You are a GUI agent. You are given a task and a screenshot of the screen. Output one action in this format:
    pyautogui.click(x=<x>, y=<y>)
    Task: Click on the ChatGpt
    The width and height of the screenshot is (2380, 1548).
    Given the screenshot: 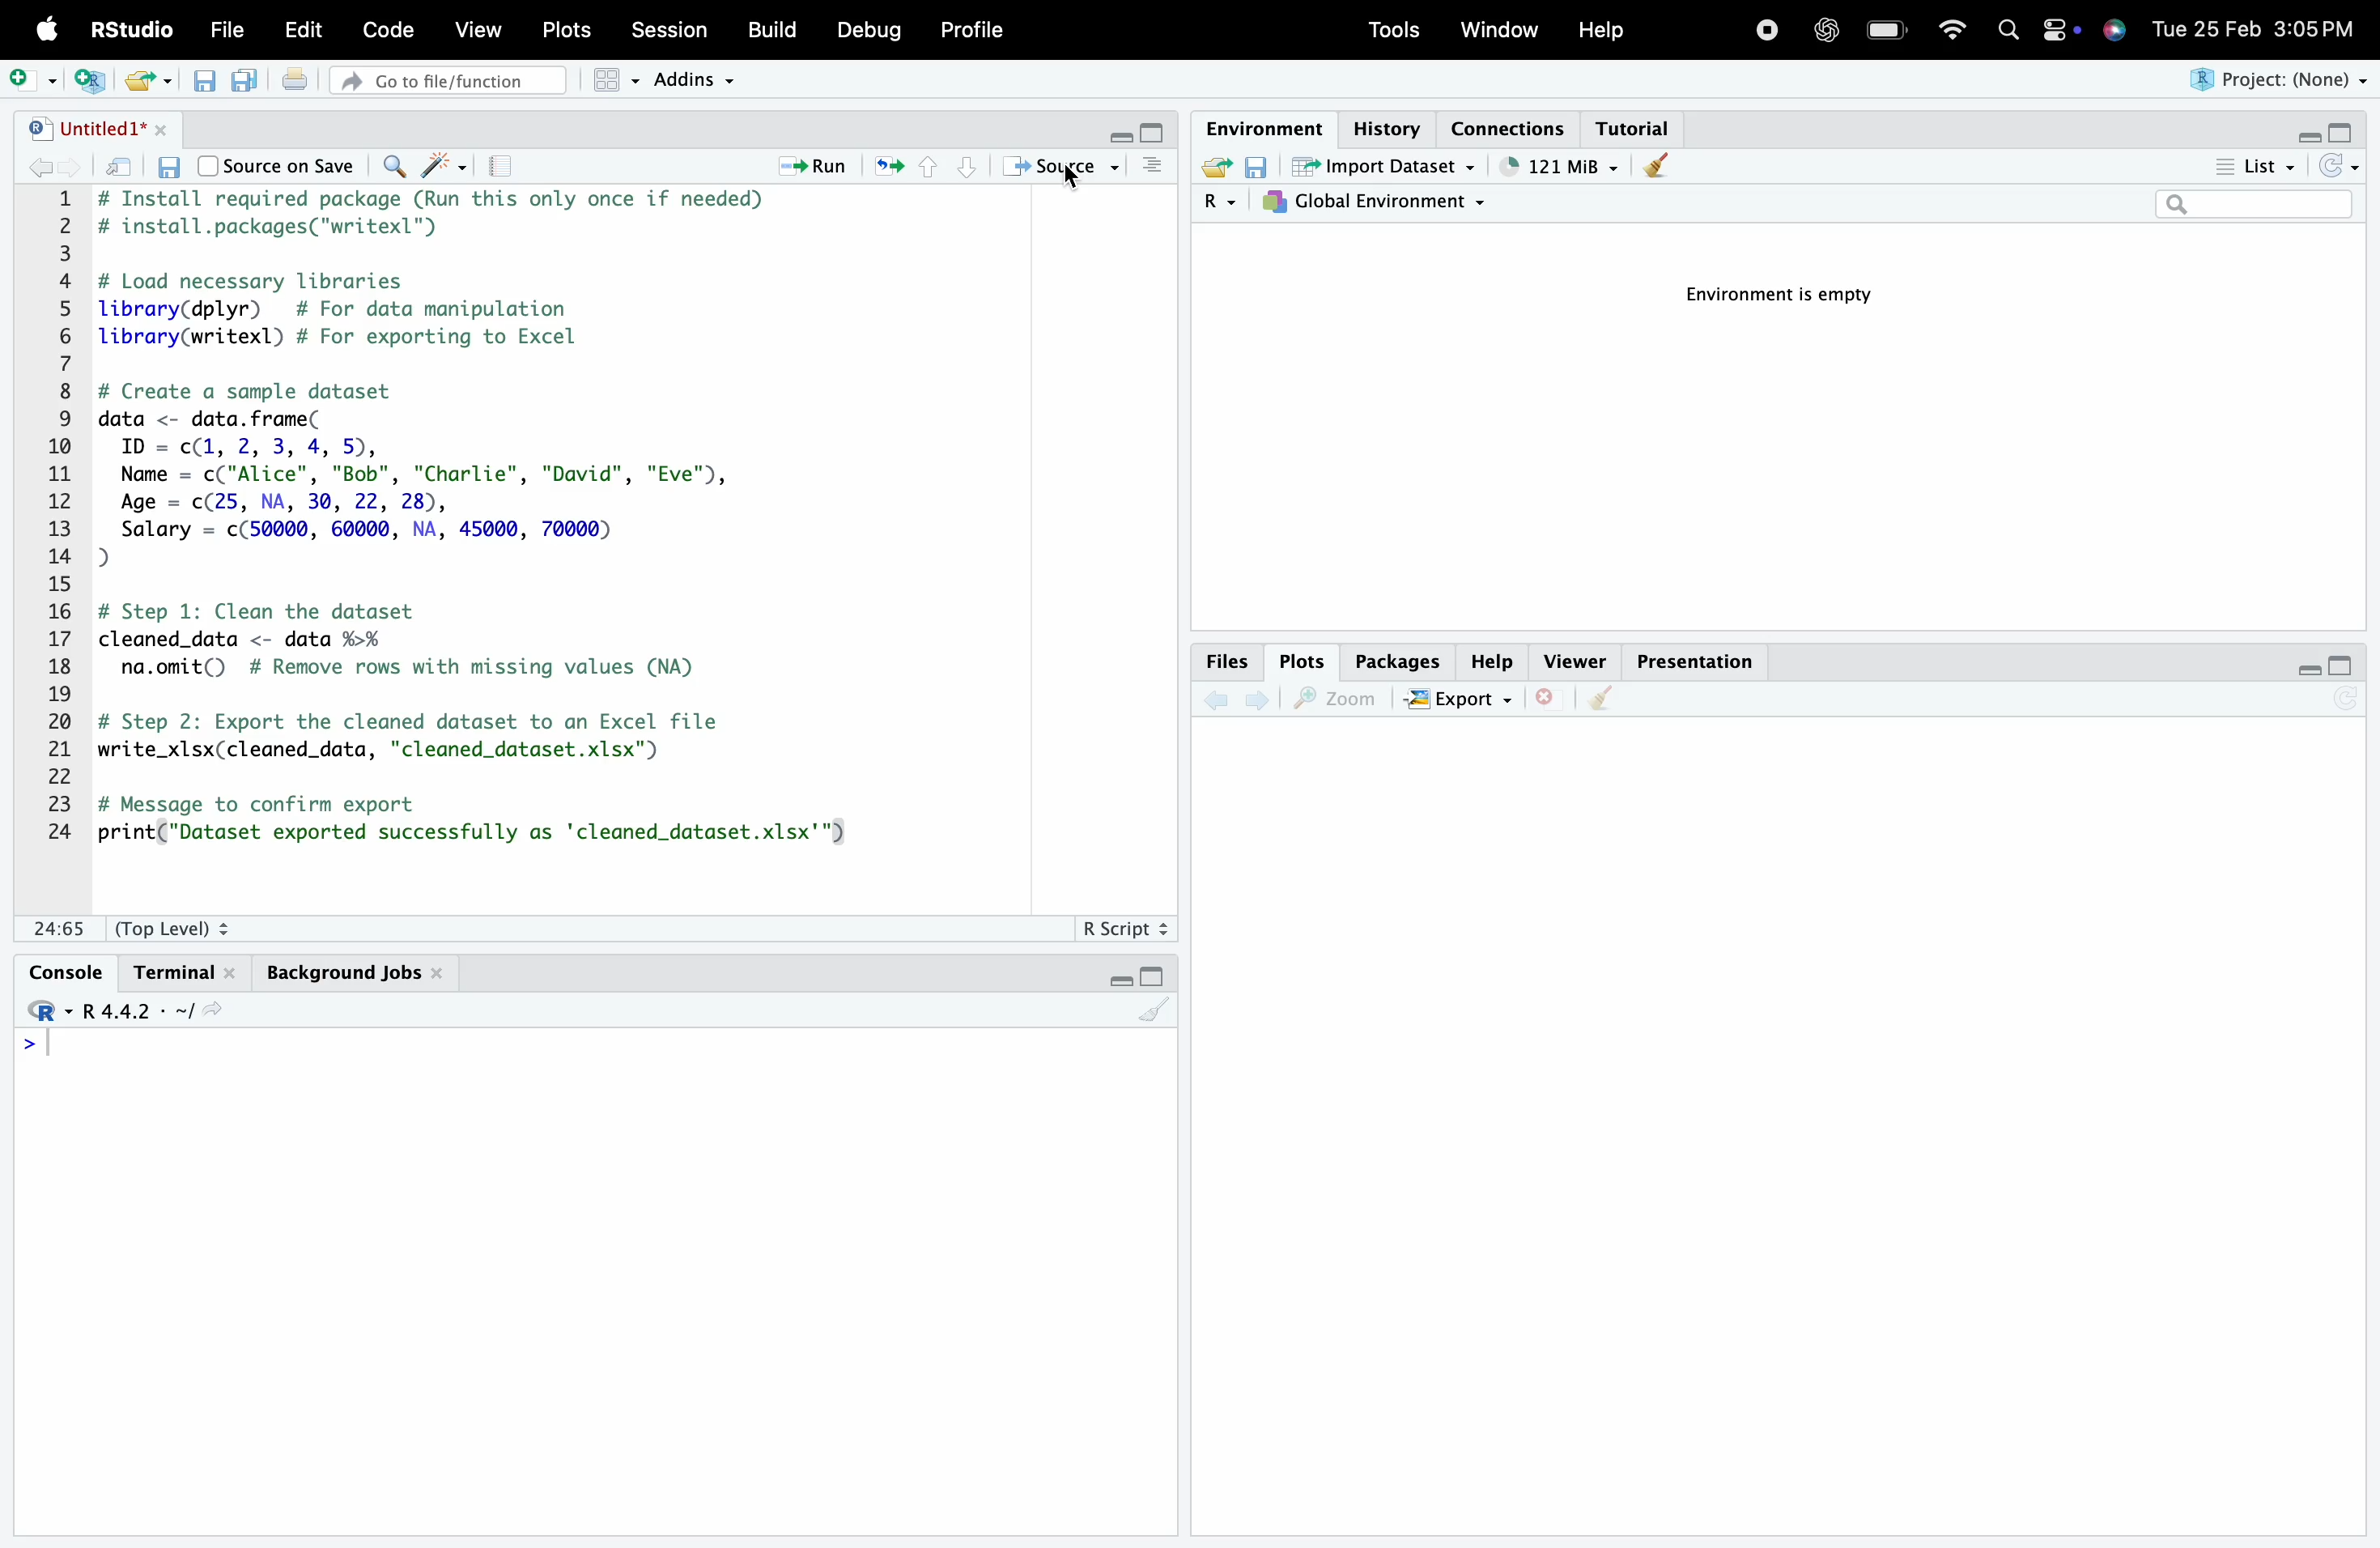 What is the action you would take?
    pyautogui.click(x=1826, y=26)
    